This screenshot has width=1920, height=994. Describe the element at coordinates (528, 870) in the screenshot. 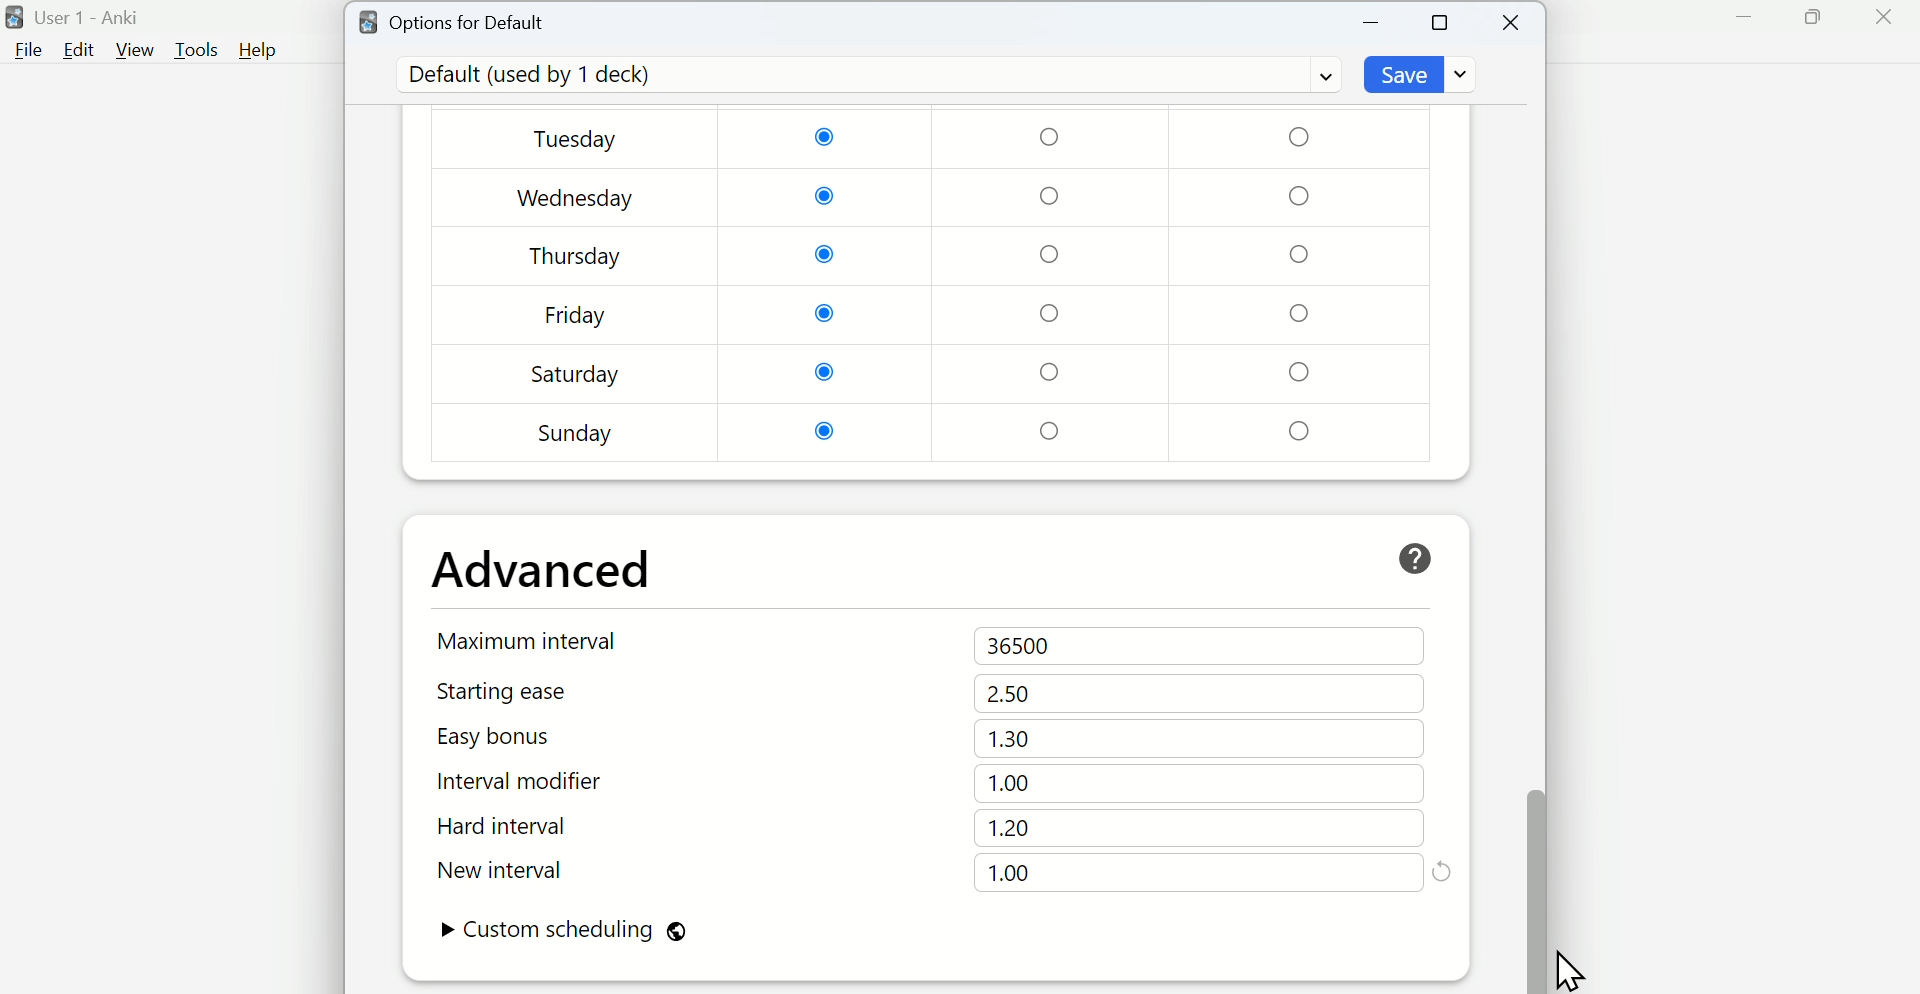

I see `New interval` at that location.